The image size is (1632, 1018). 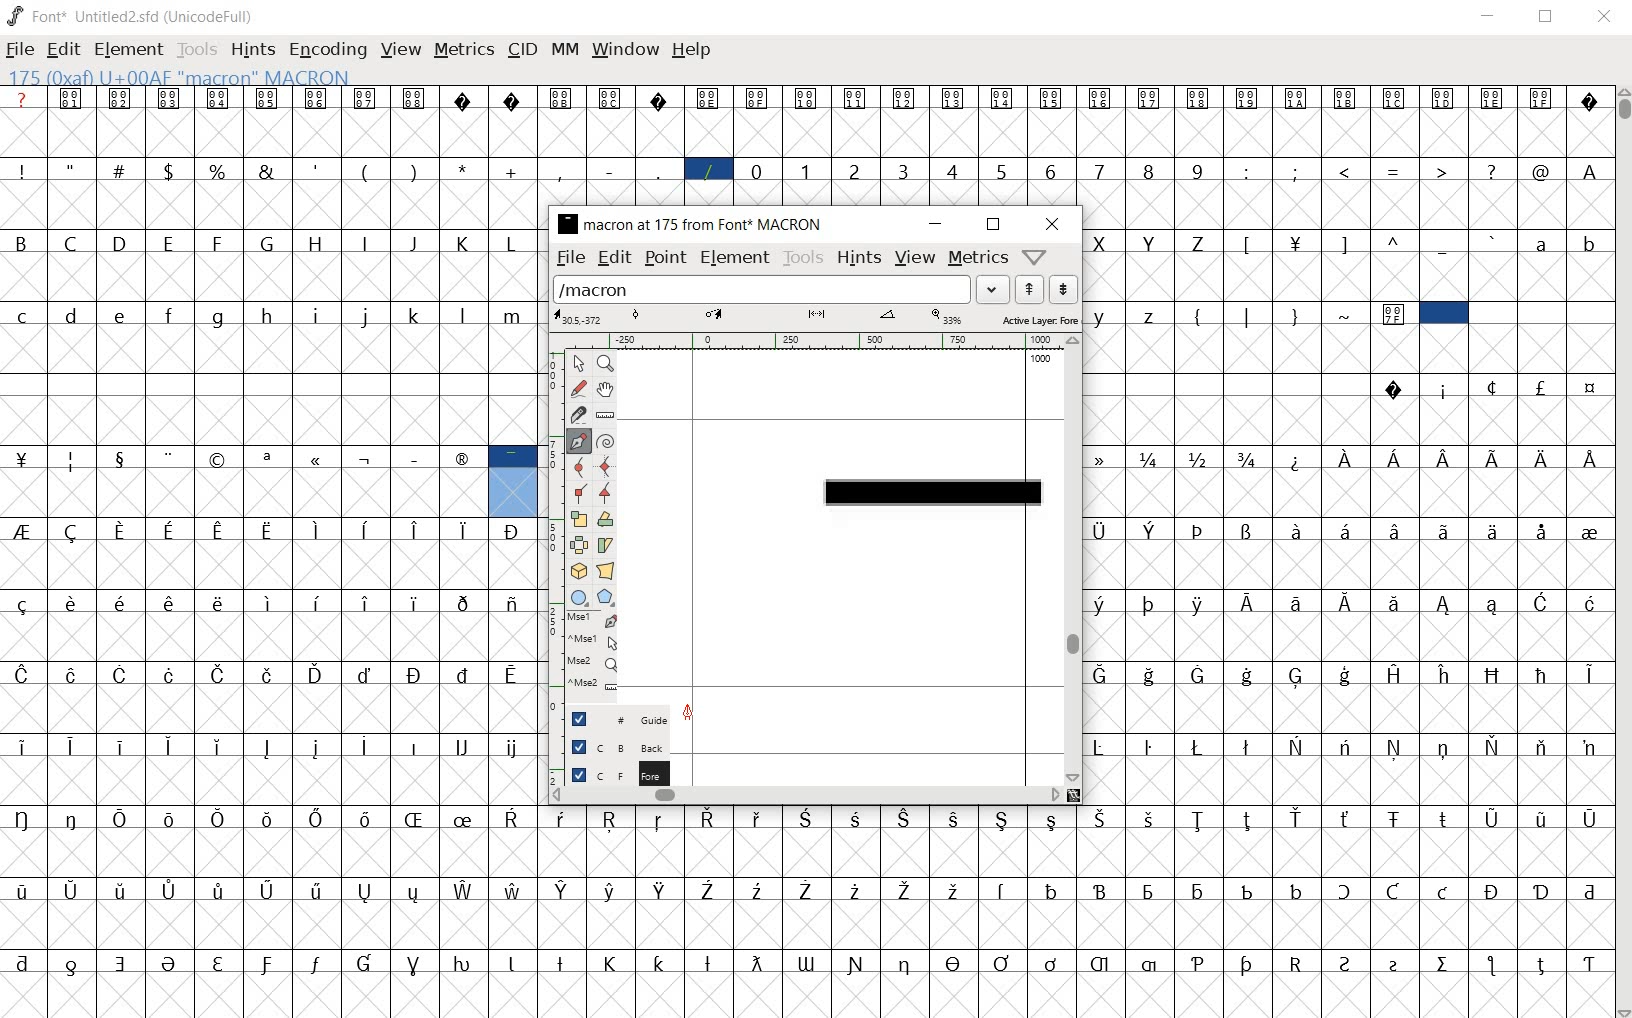 What do you see at coordinates (466, 818) in the screenshot?
I see `Symbol` at bounding box center [466, 818].